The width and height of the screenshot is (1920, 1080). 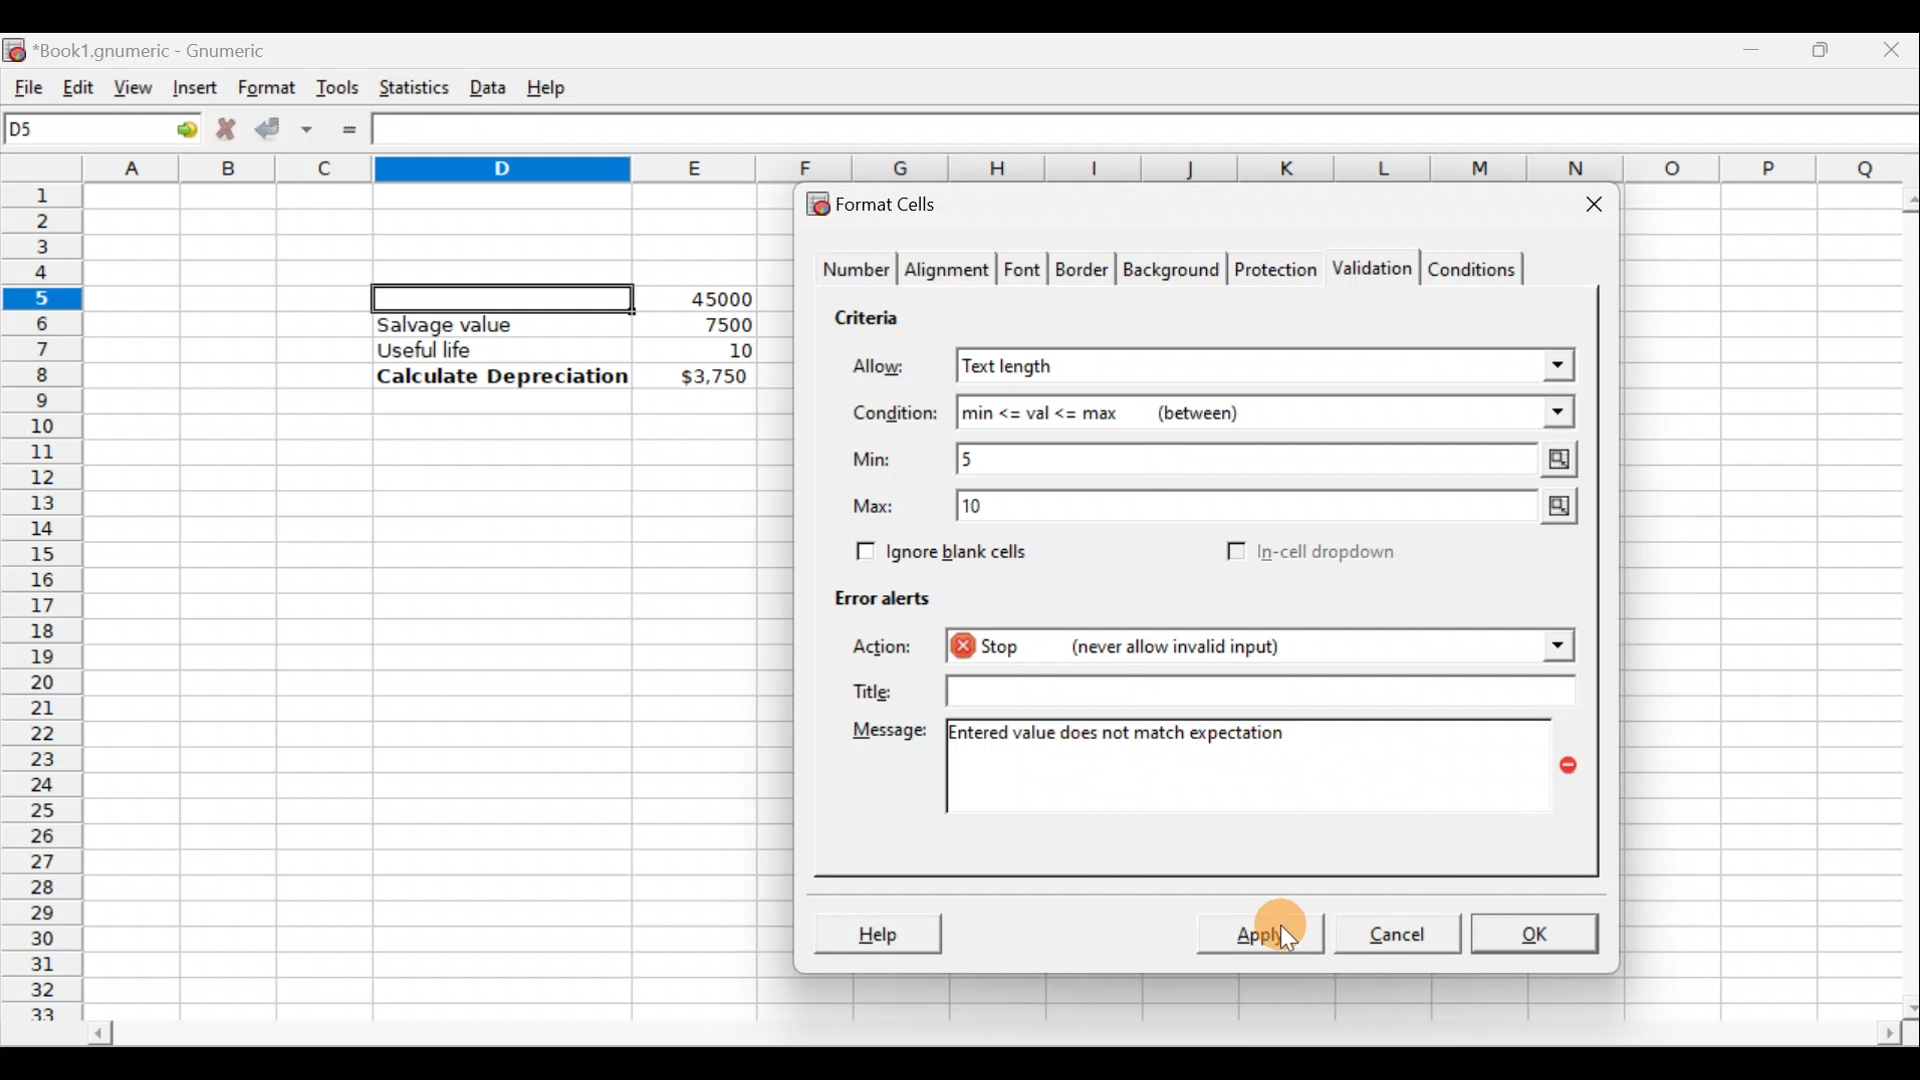 I want to click on $3,750, so click(x=712, y=378).